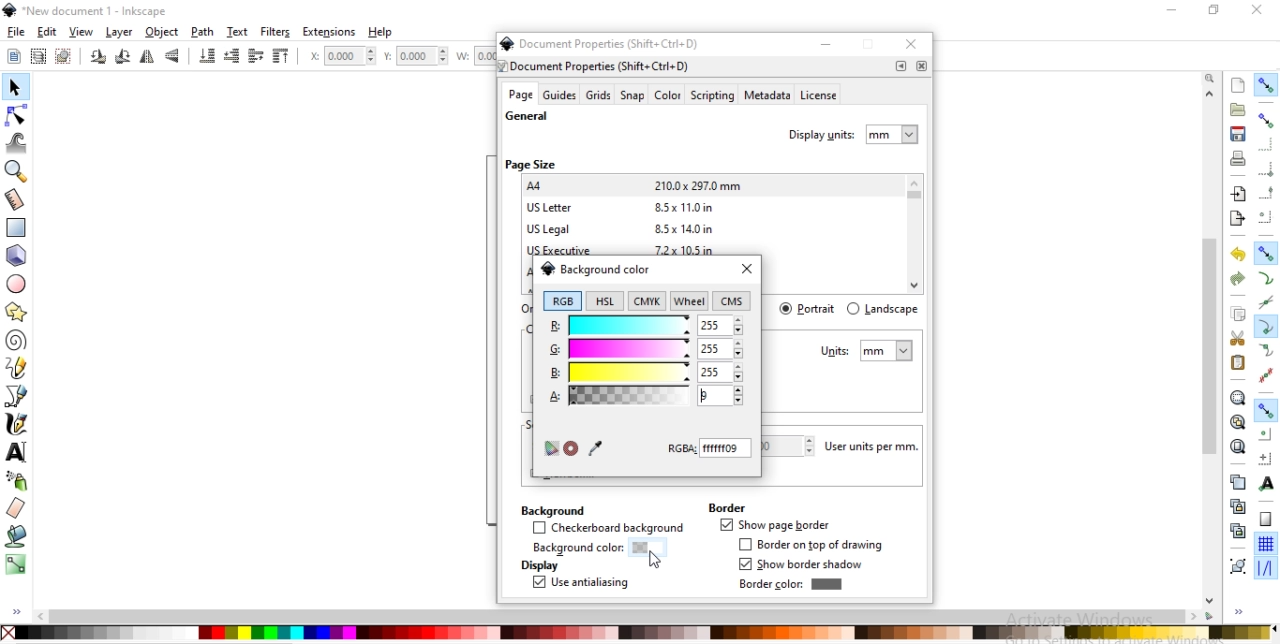 This screenshot has height=644, width=1280. What do you see at coordinates (606, 54) in the screenshot?
I see `@ Document Properties (Shift+ Ctrl+D)7 Document Properties (Shift+ Ctrl+D)` at bounding box center [606, 54].